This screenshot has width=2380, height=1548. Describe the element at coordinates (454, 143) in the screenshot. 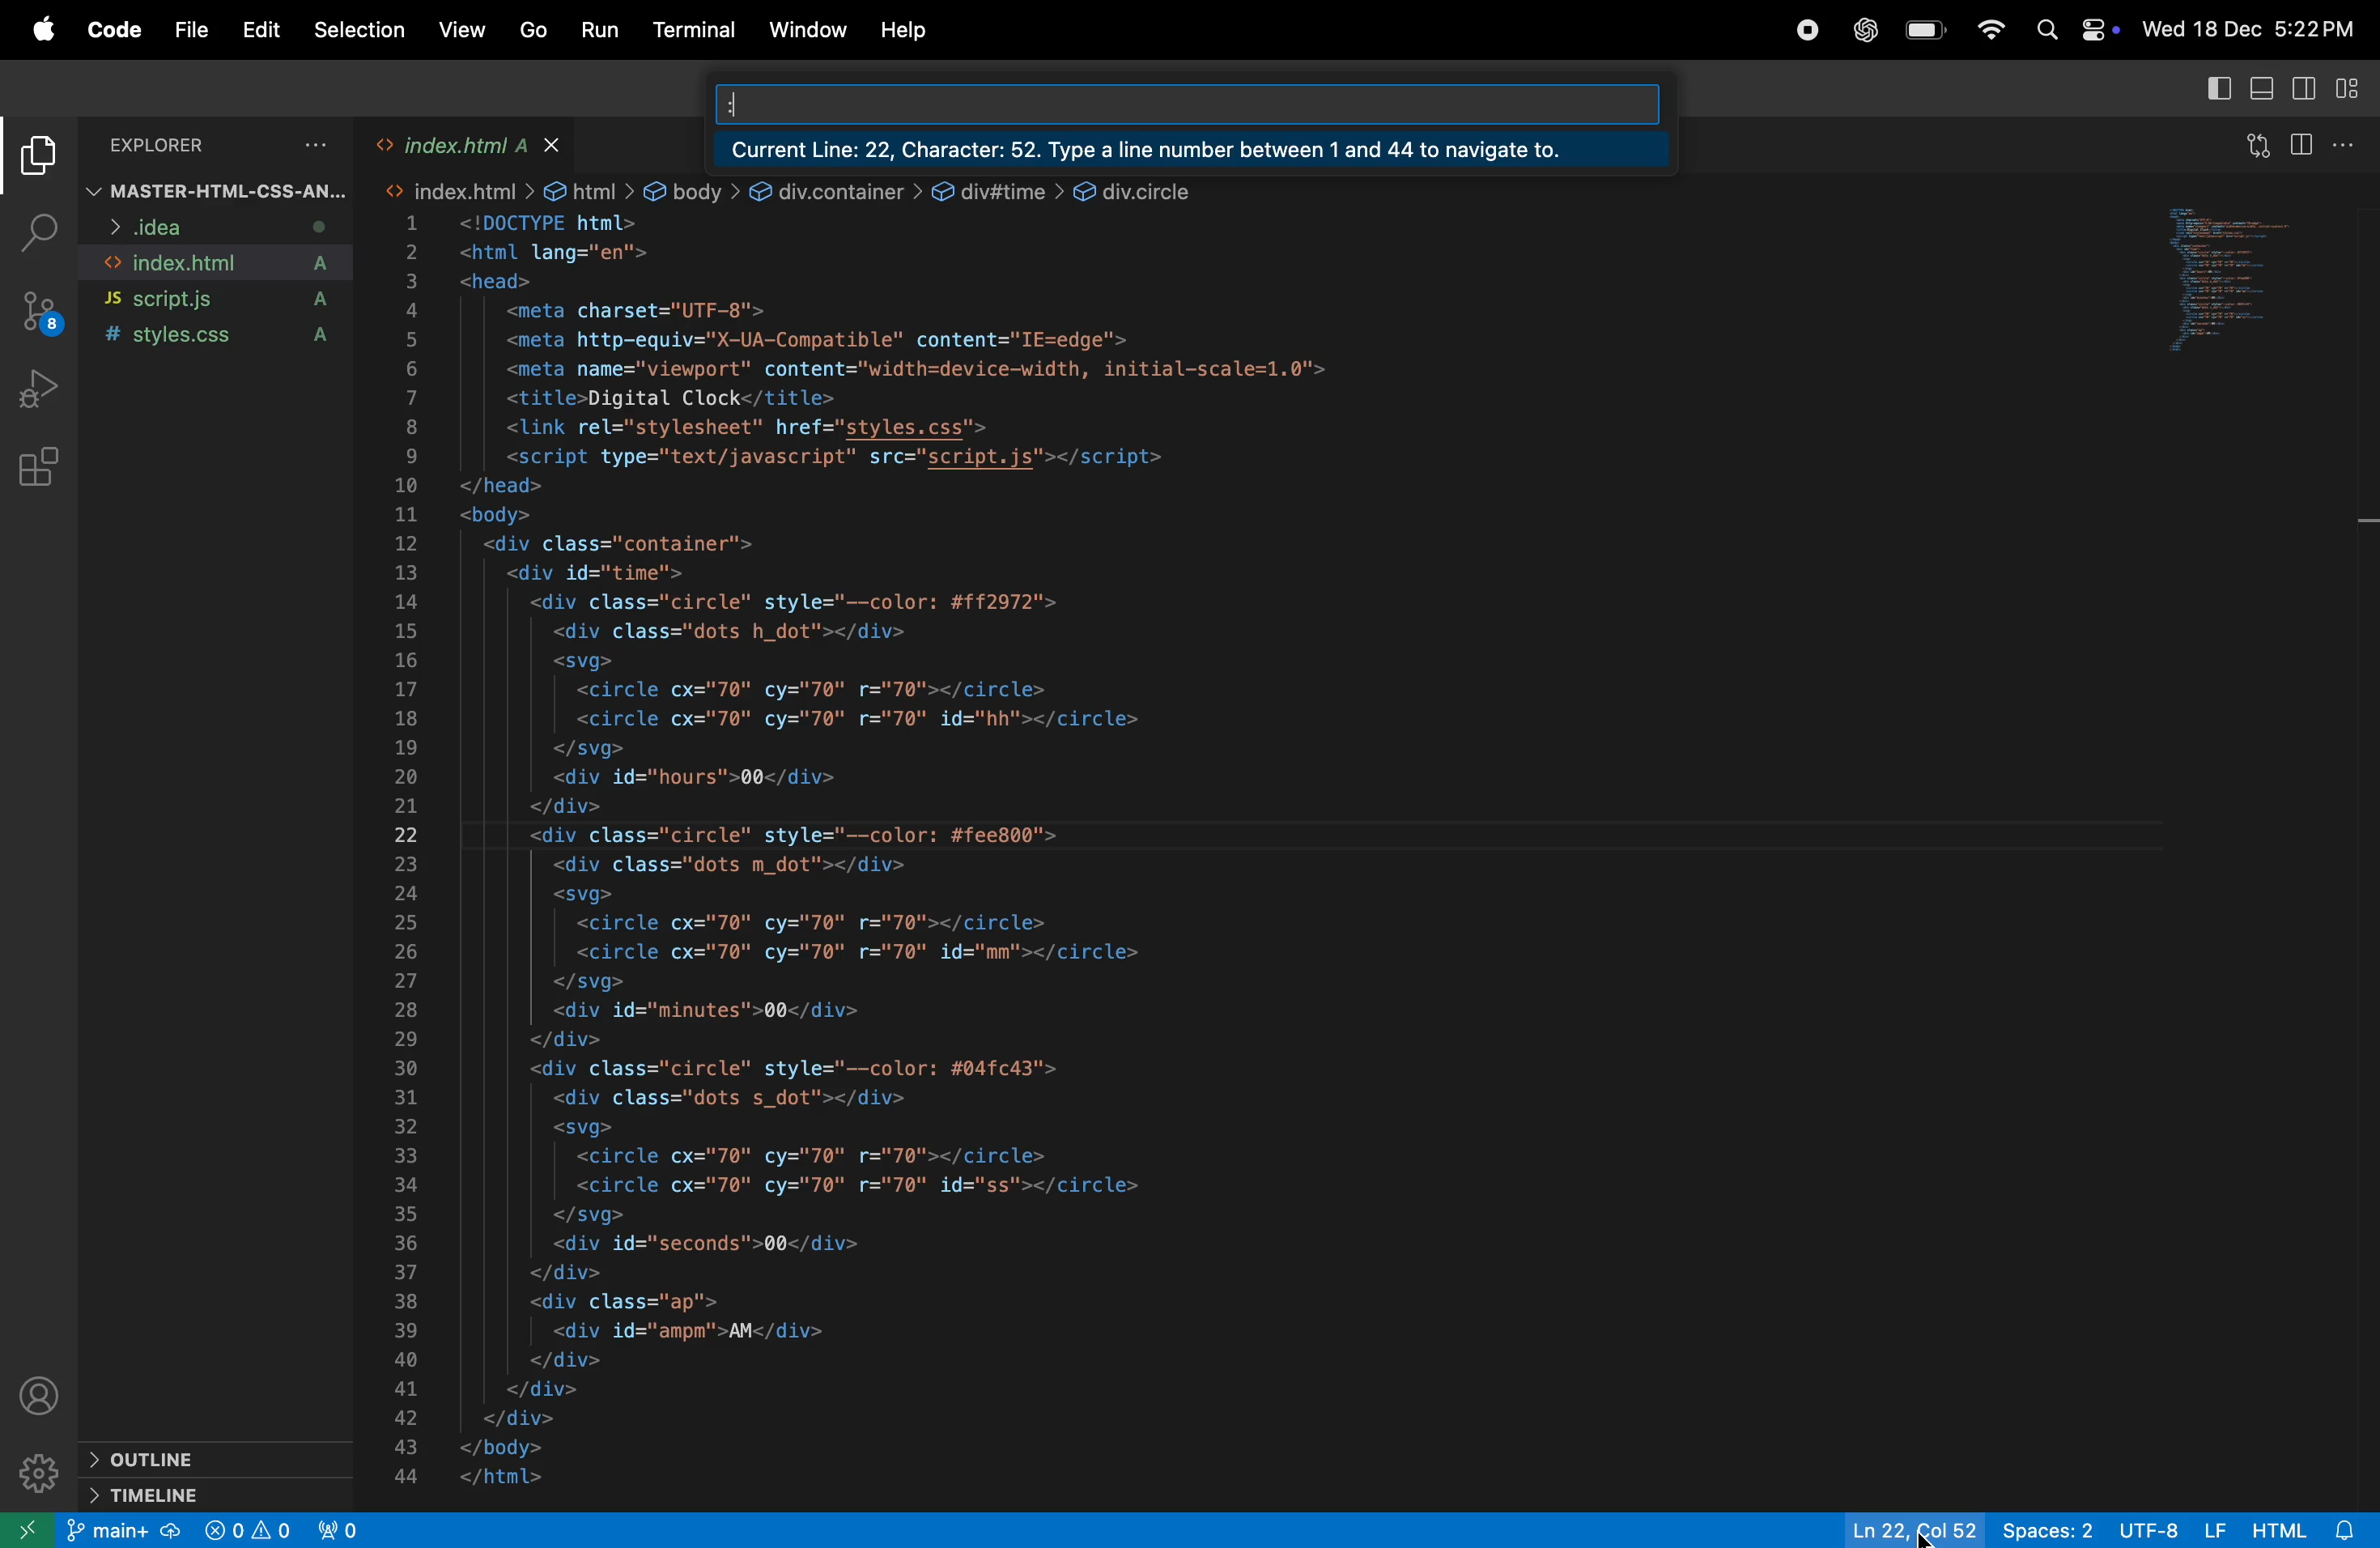

I see `index.html tab` at that location.